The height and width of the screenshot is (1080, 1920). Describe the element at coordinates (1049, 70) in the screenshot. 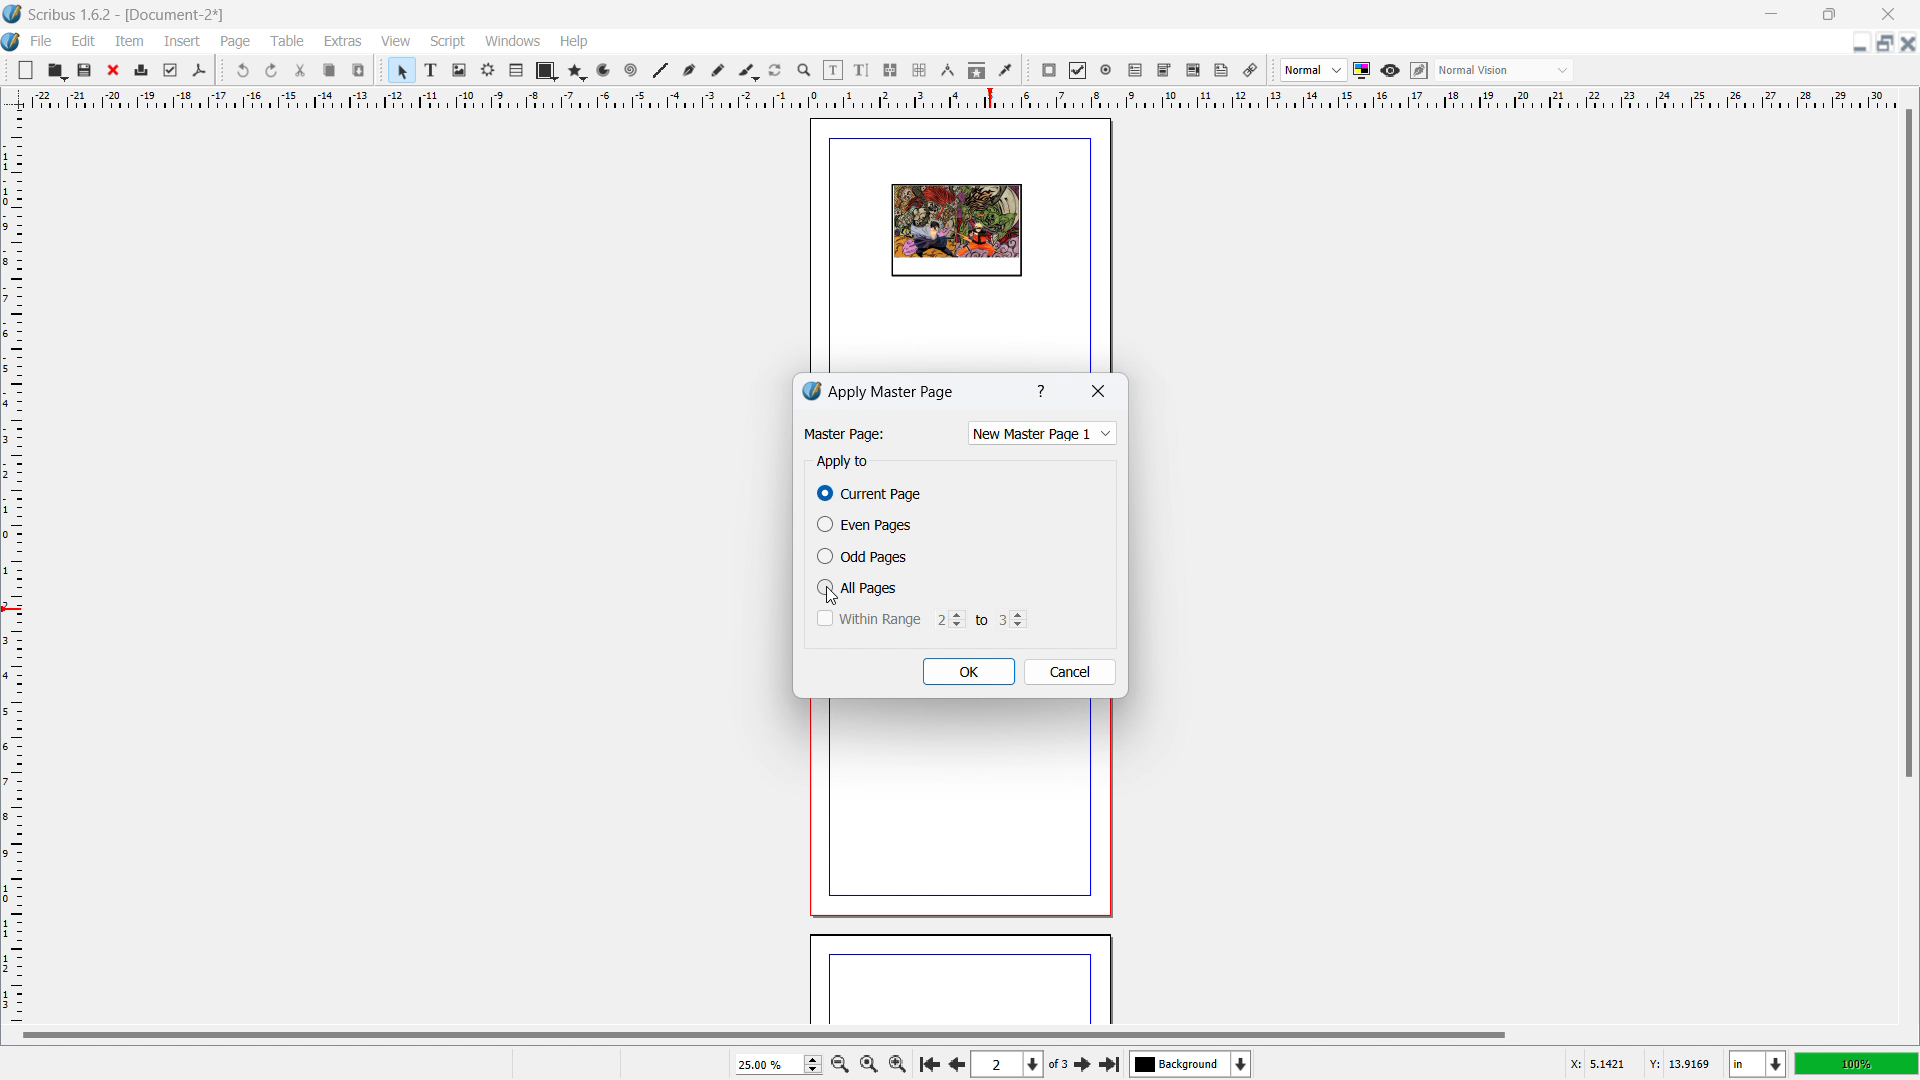

I see `pdf push button` at that location.